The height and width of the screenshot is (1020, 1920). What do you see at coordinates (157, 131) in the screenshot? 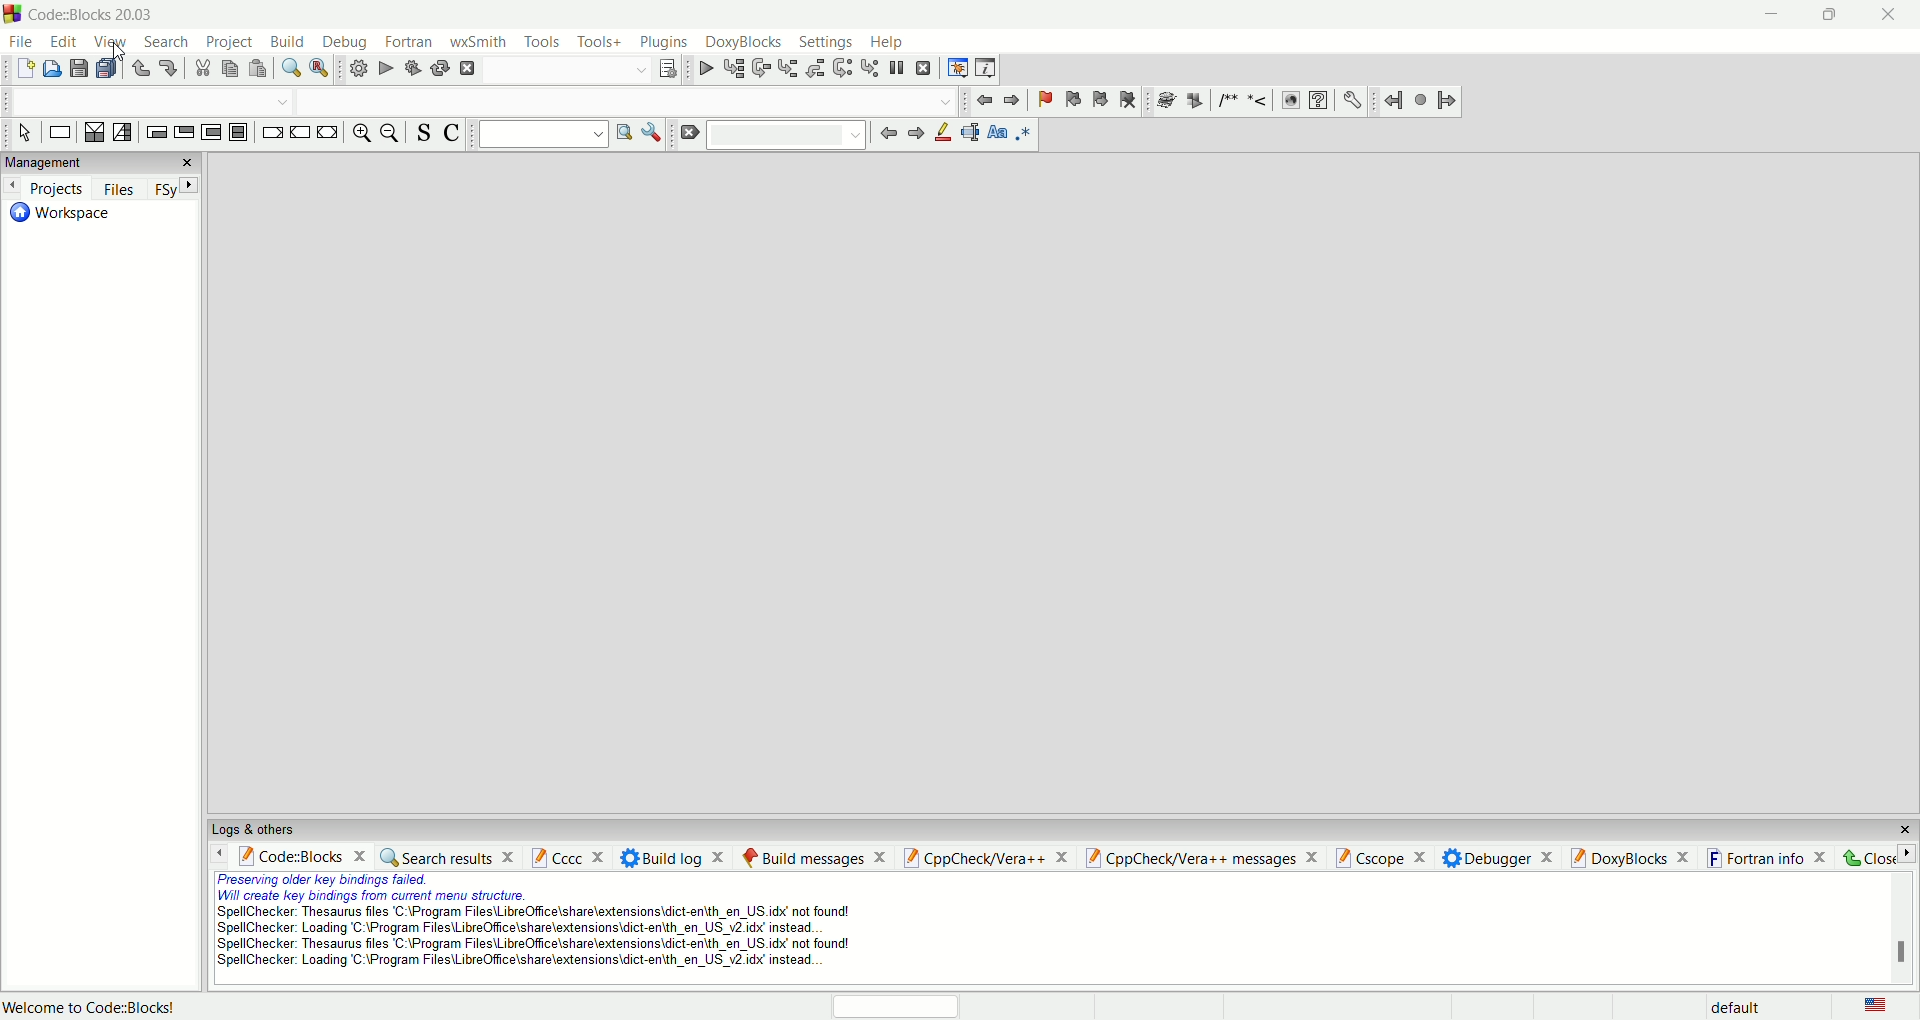
I see `entry condition loop` at bounding box center [157, 131].